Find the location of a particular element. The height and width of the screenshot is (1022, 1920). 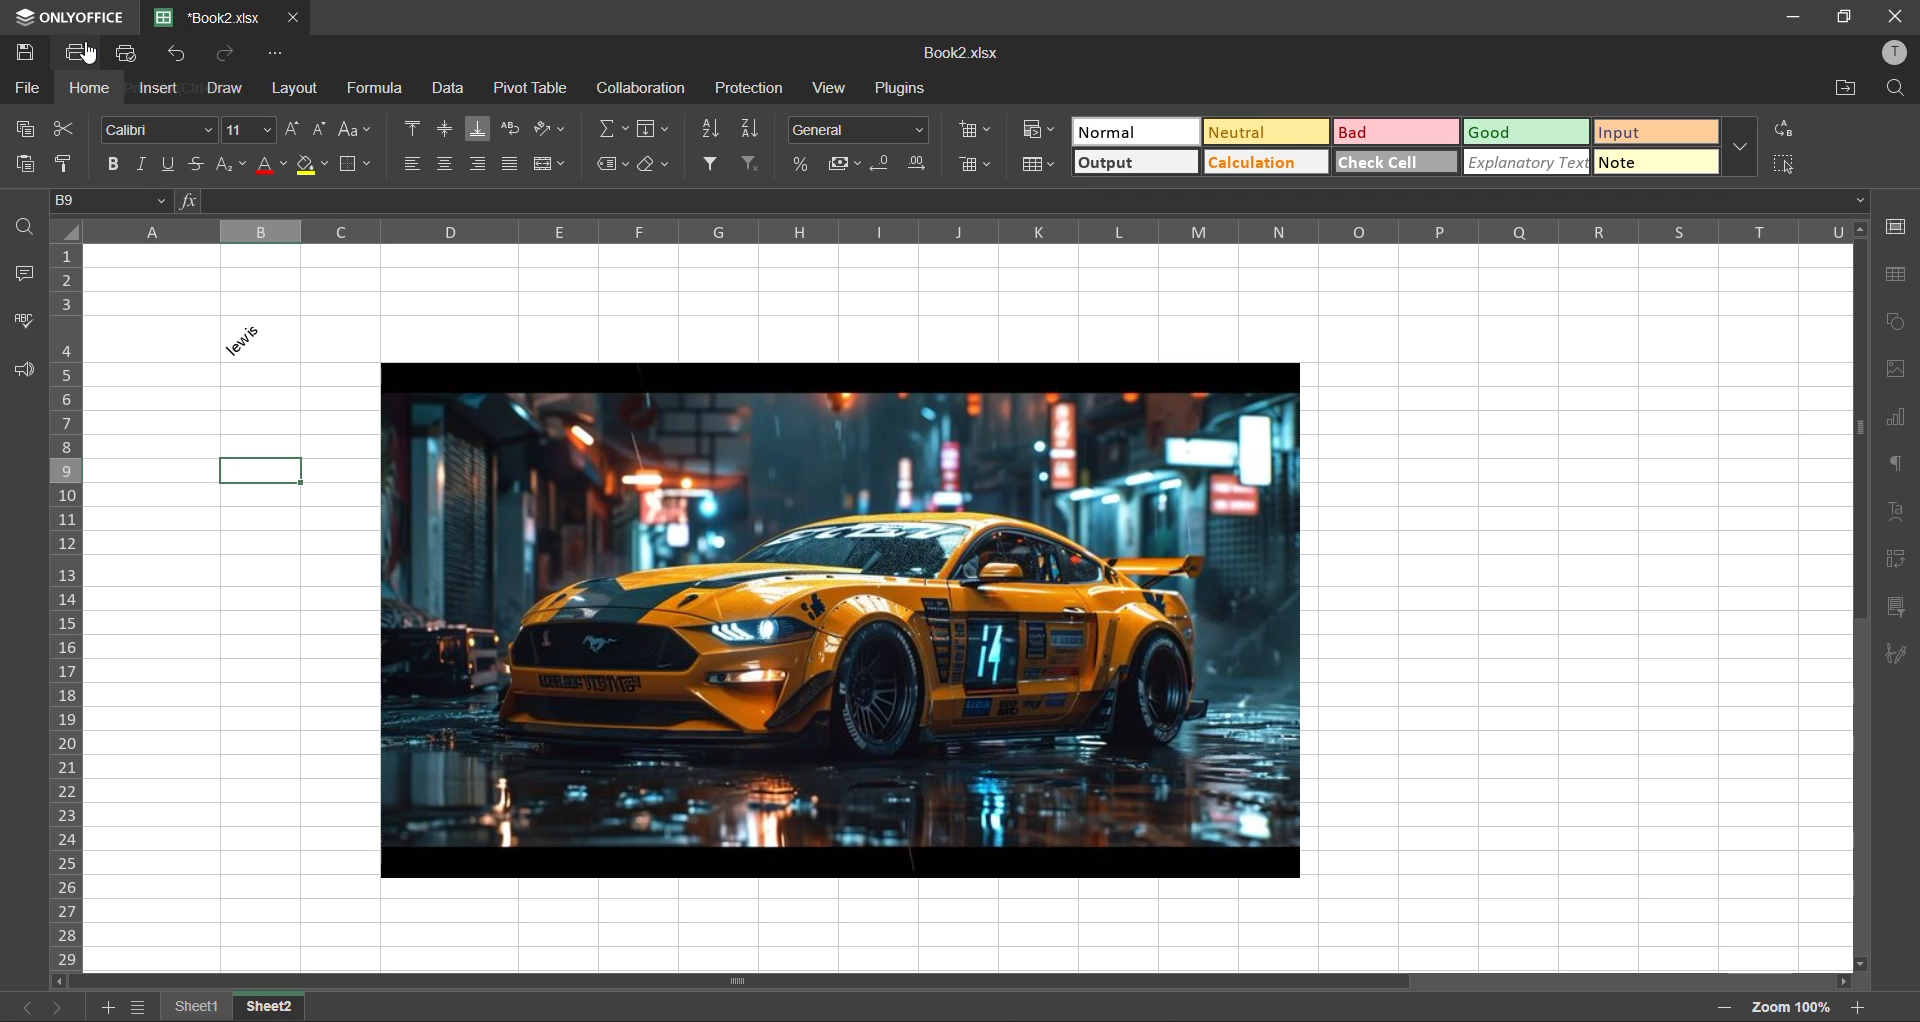

profile is located at coordinates (1896, 52).